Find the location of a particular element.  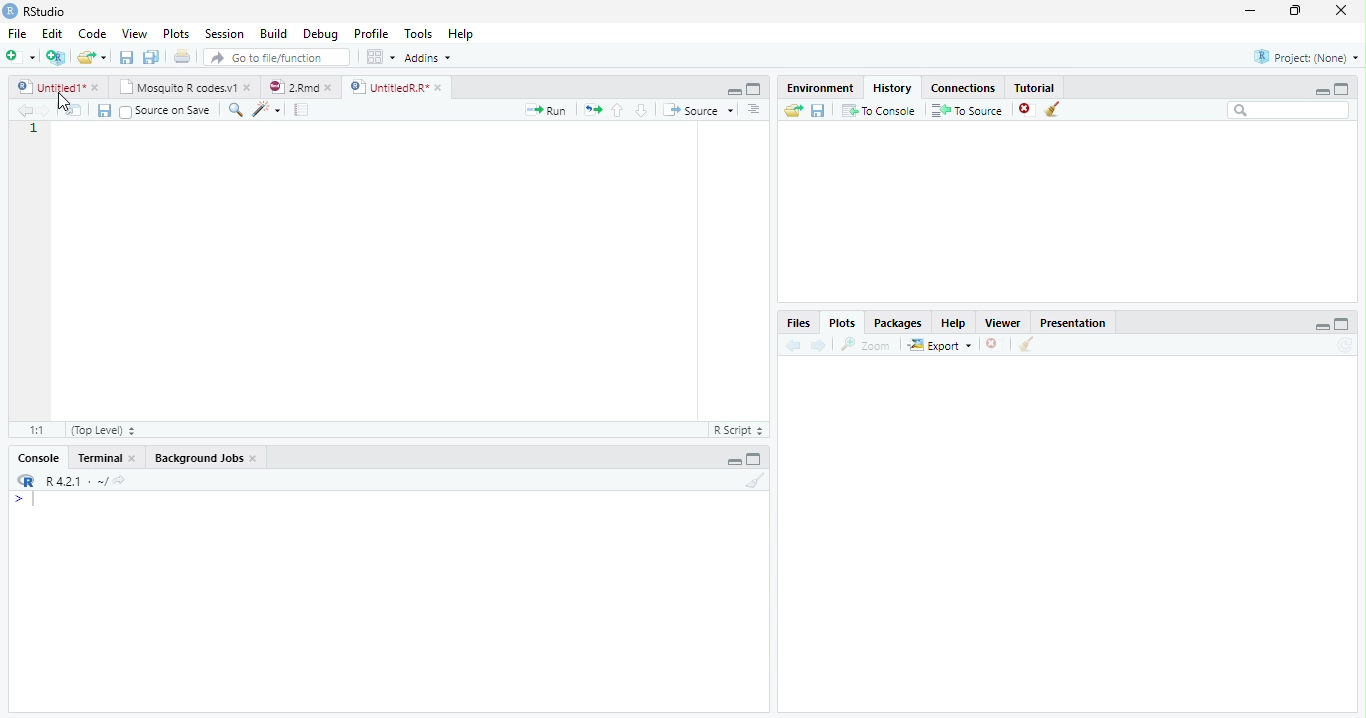

Code is located at coordinates (92, 33).